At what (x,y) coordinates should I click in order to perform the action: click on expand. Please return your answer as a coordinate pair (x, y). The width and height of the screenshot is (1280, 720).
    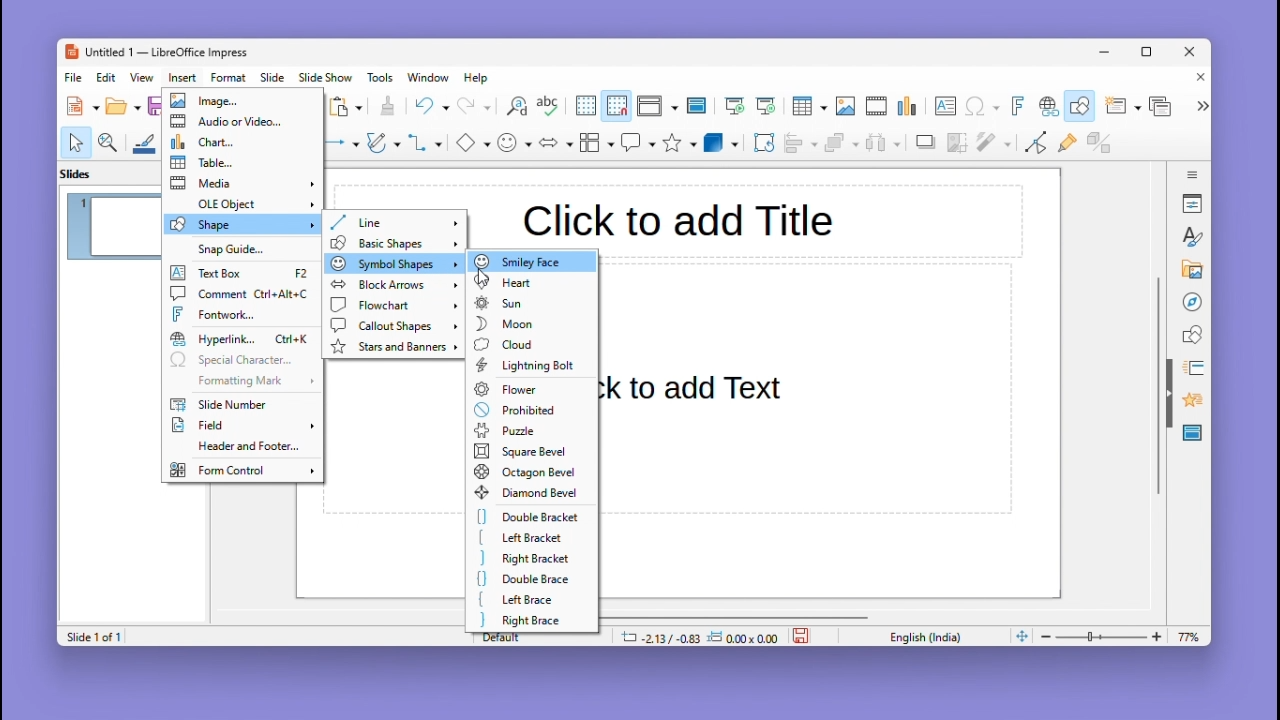
    Looking at the image, I should click on (1200, 106).